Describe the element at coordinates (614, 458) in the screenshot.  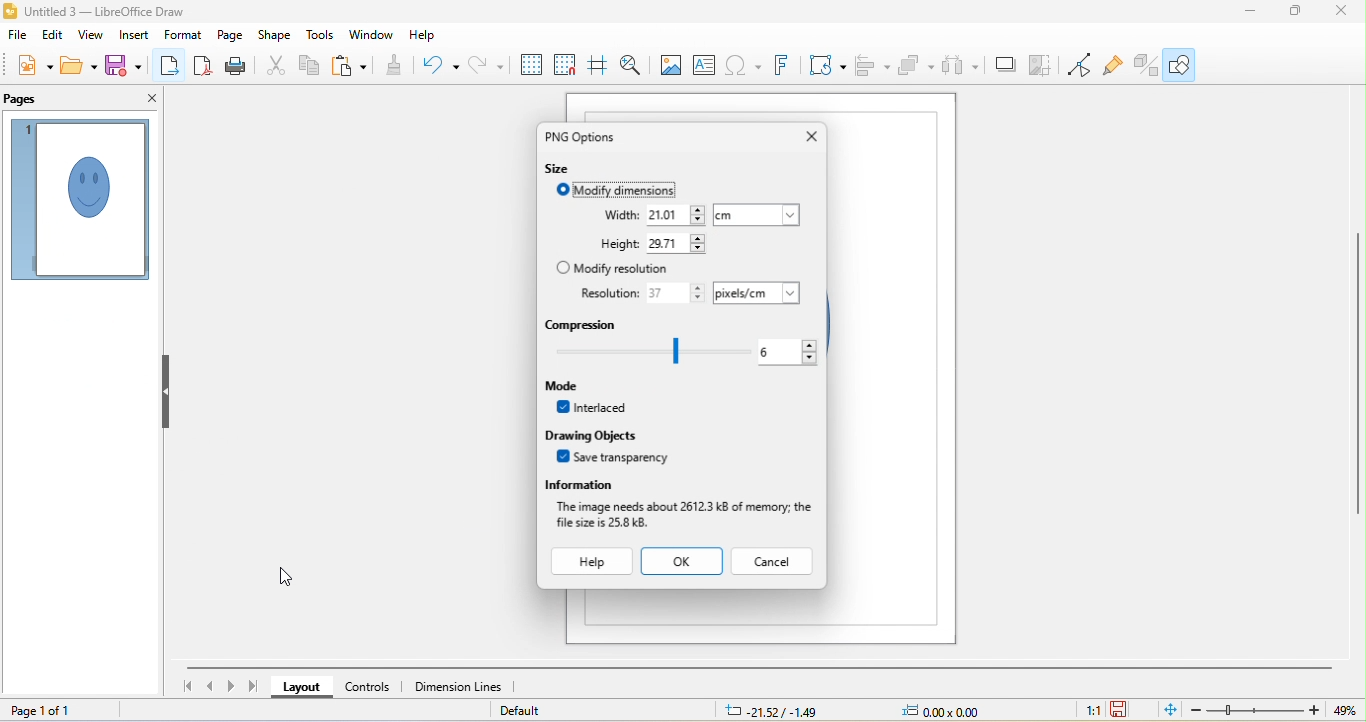
I see `save transparency` at that location.